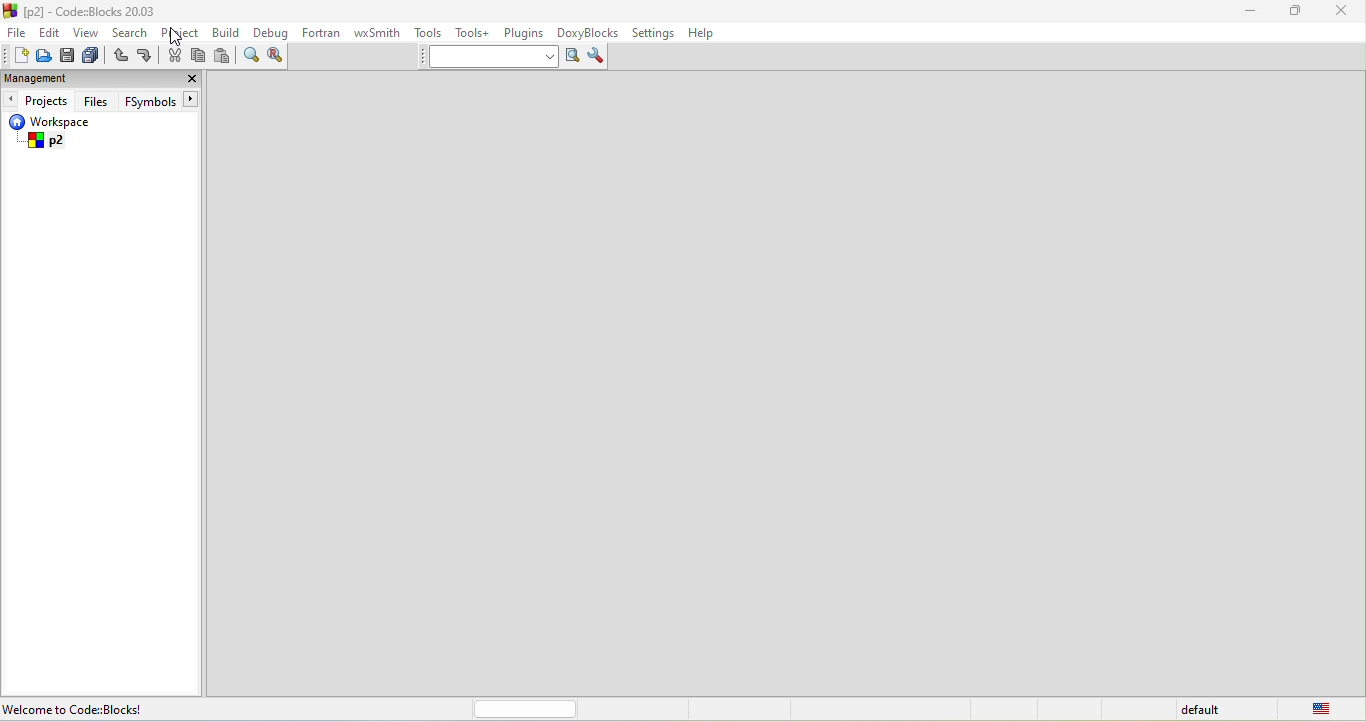 Image resolution: width=1366 pixels, height=722 pixels. What do you see at coordinates (88, 12) in the screenshot?
I see `[p2] - Code=Blocks 20.03` at bounding box center [88, 12].